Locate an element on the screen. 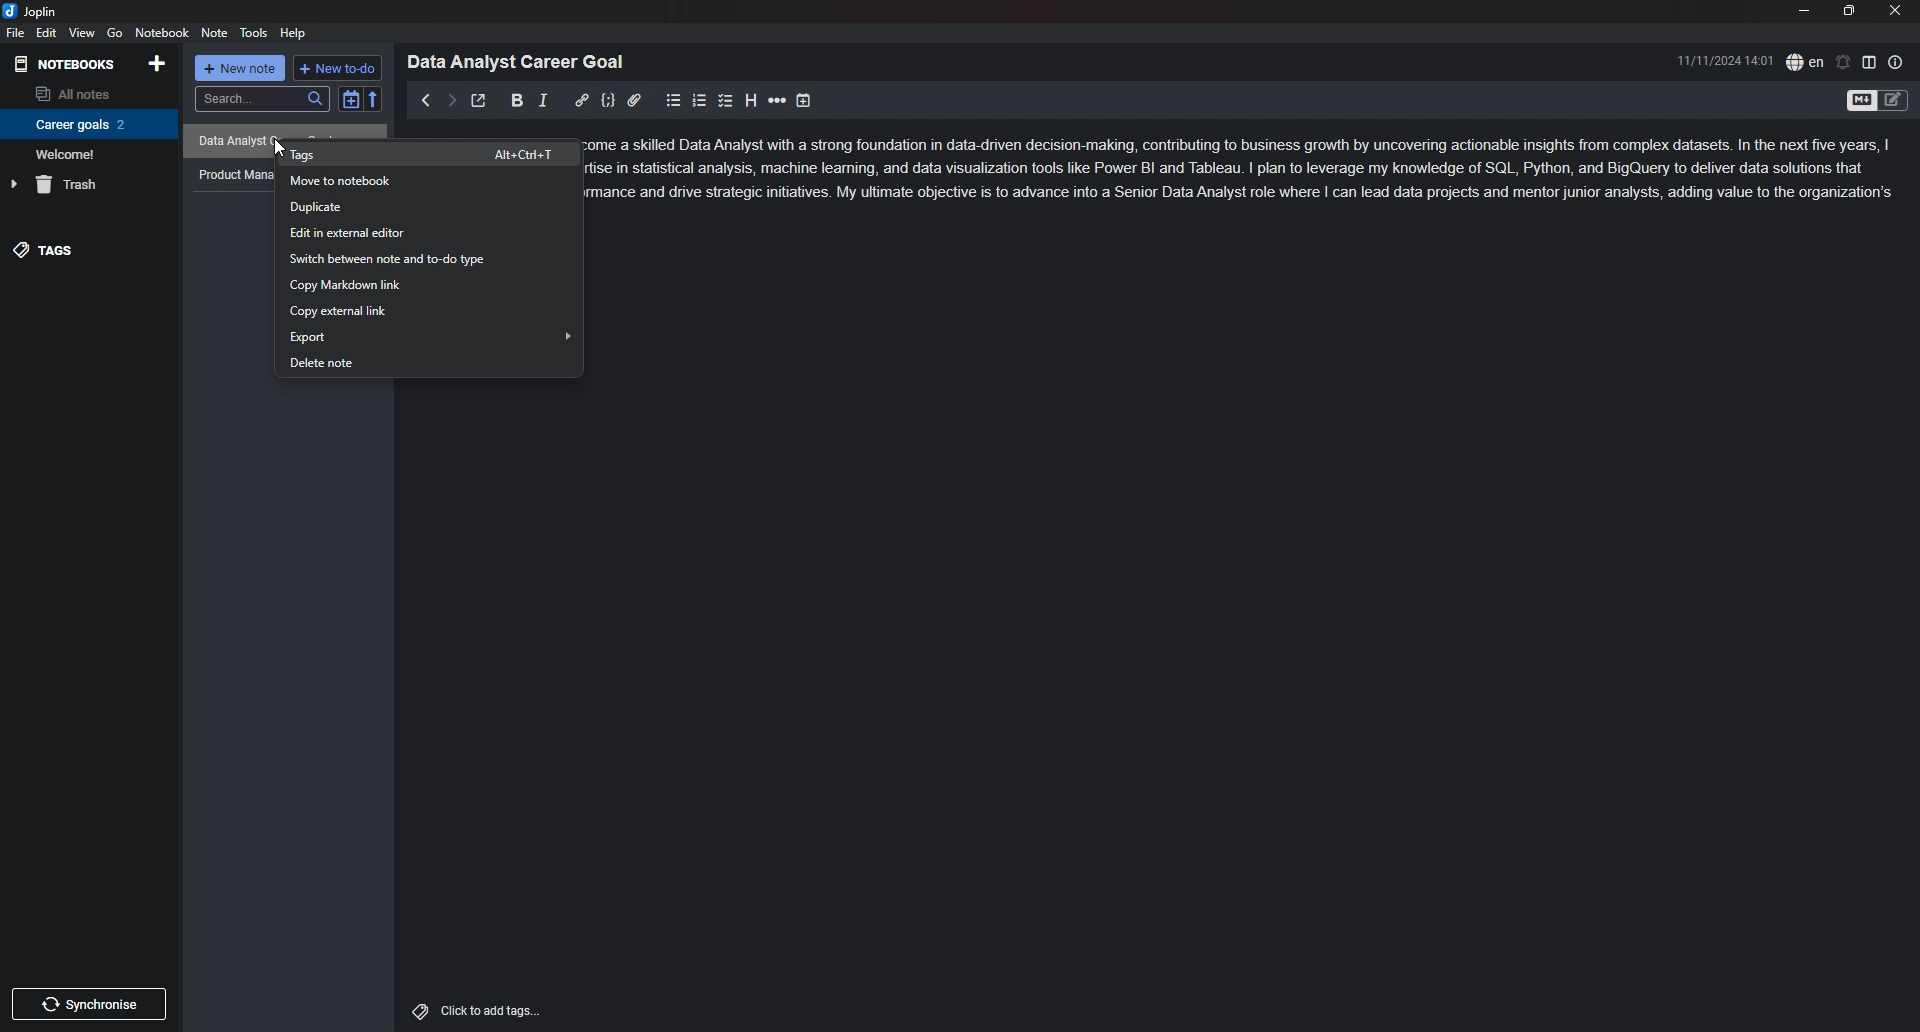 The width and height of the screenshot is (1920, 1032). bullet list is located at coordinates (673, 101).